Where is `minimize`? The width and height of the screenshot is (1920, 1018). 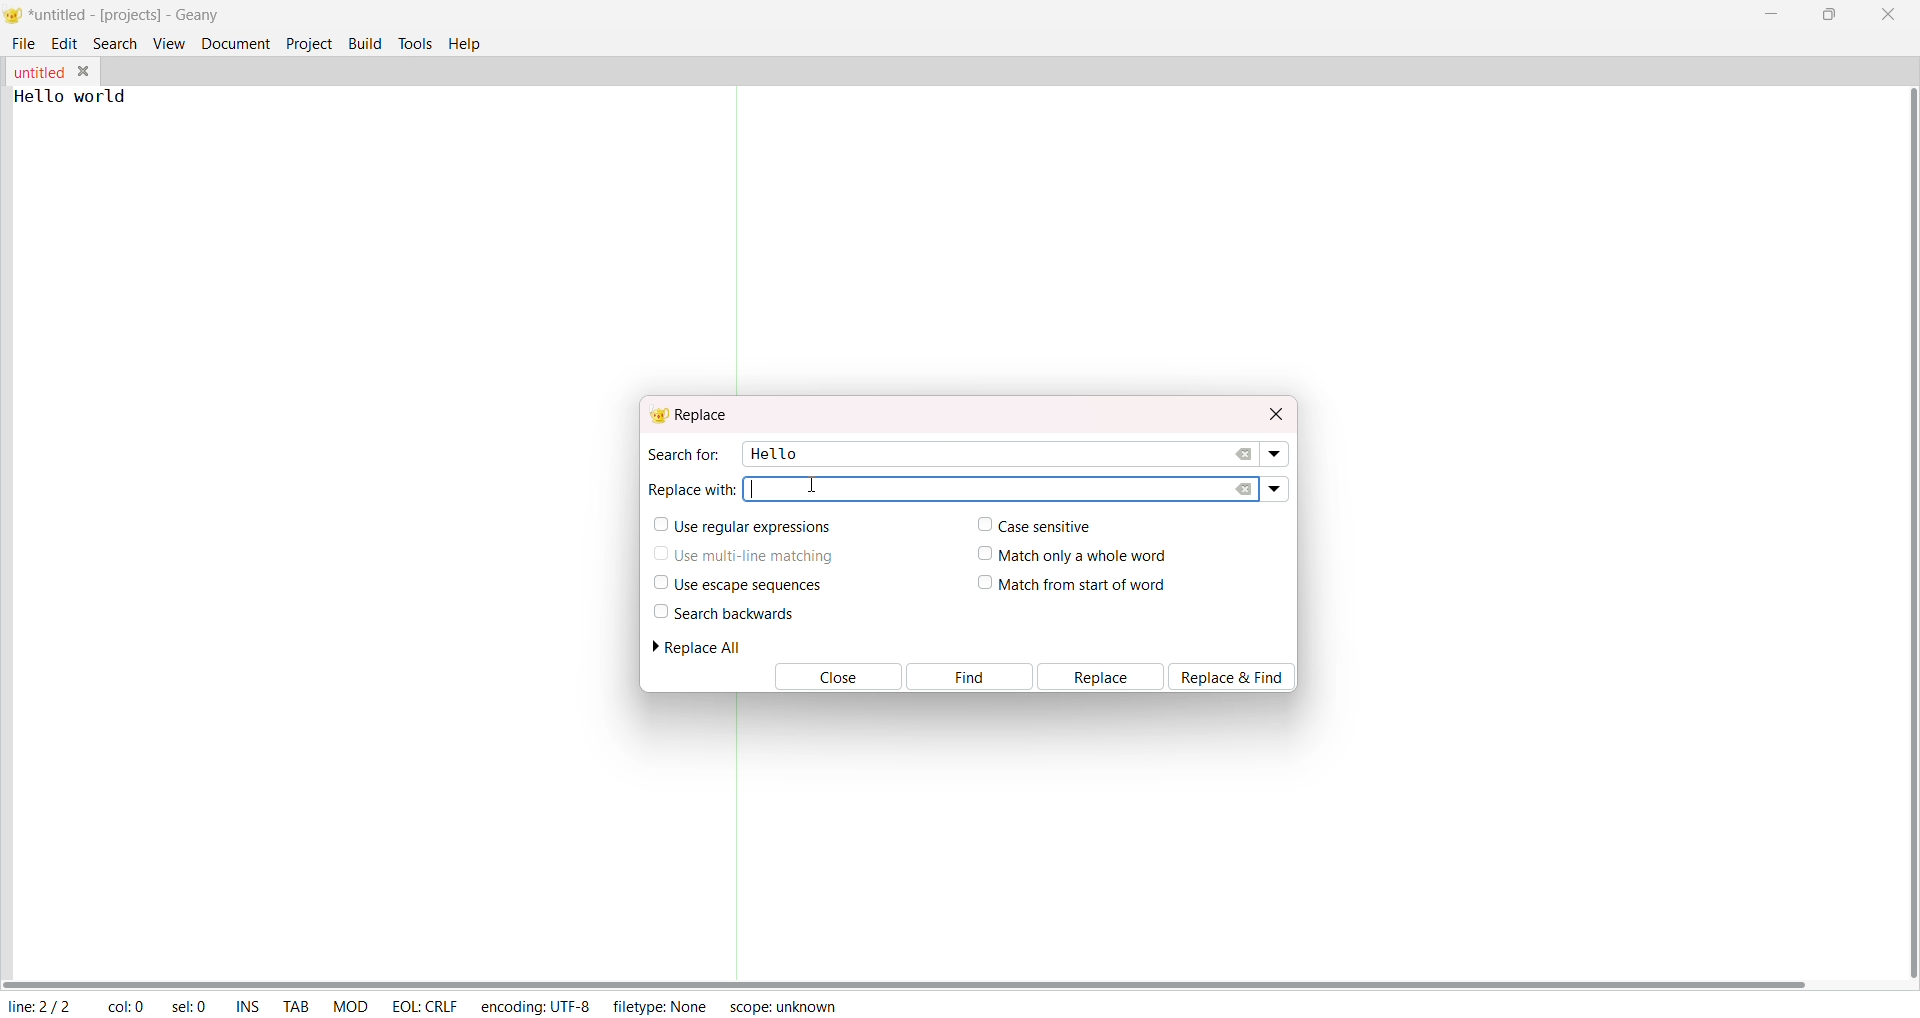
minimize is located at coordinates (1776, 12).